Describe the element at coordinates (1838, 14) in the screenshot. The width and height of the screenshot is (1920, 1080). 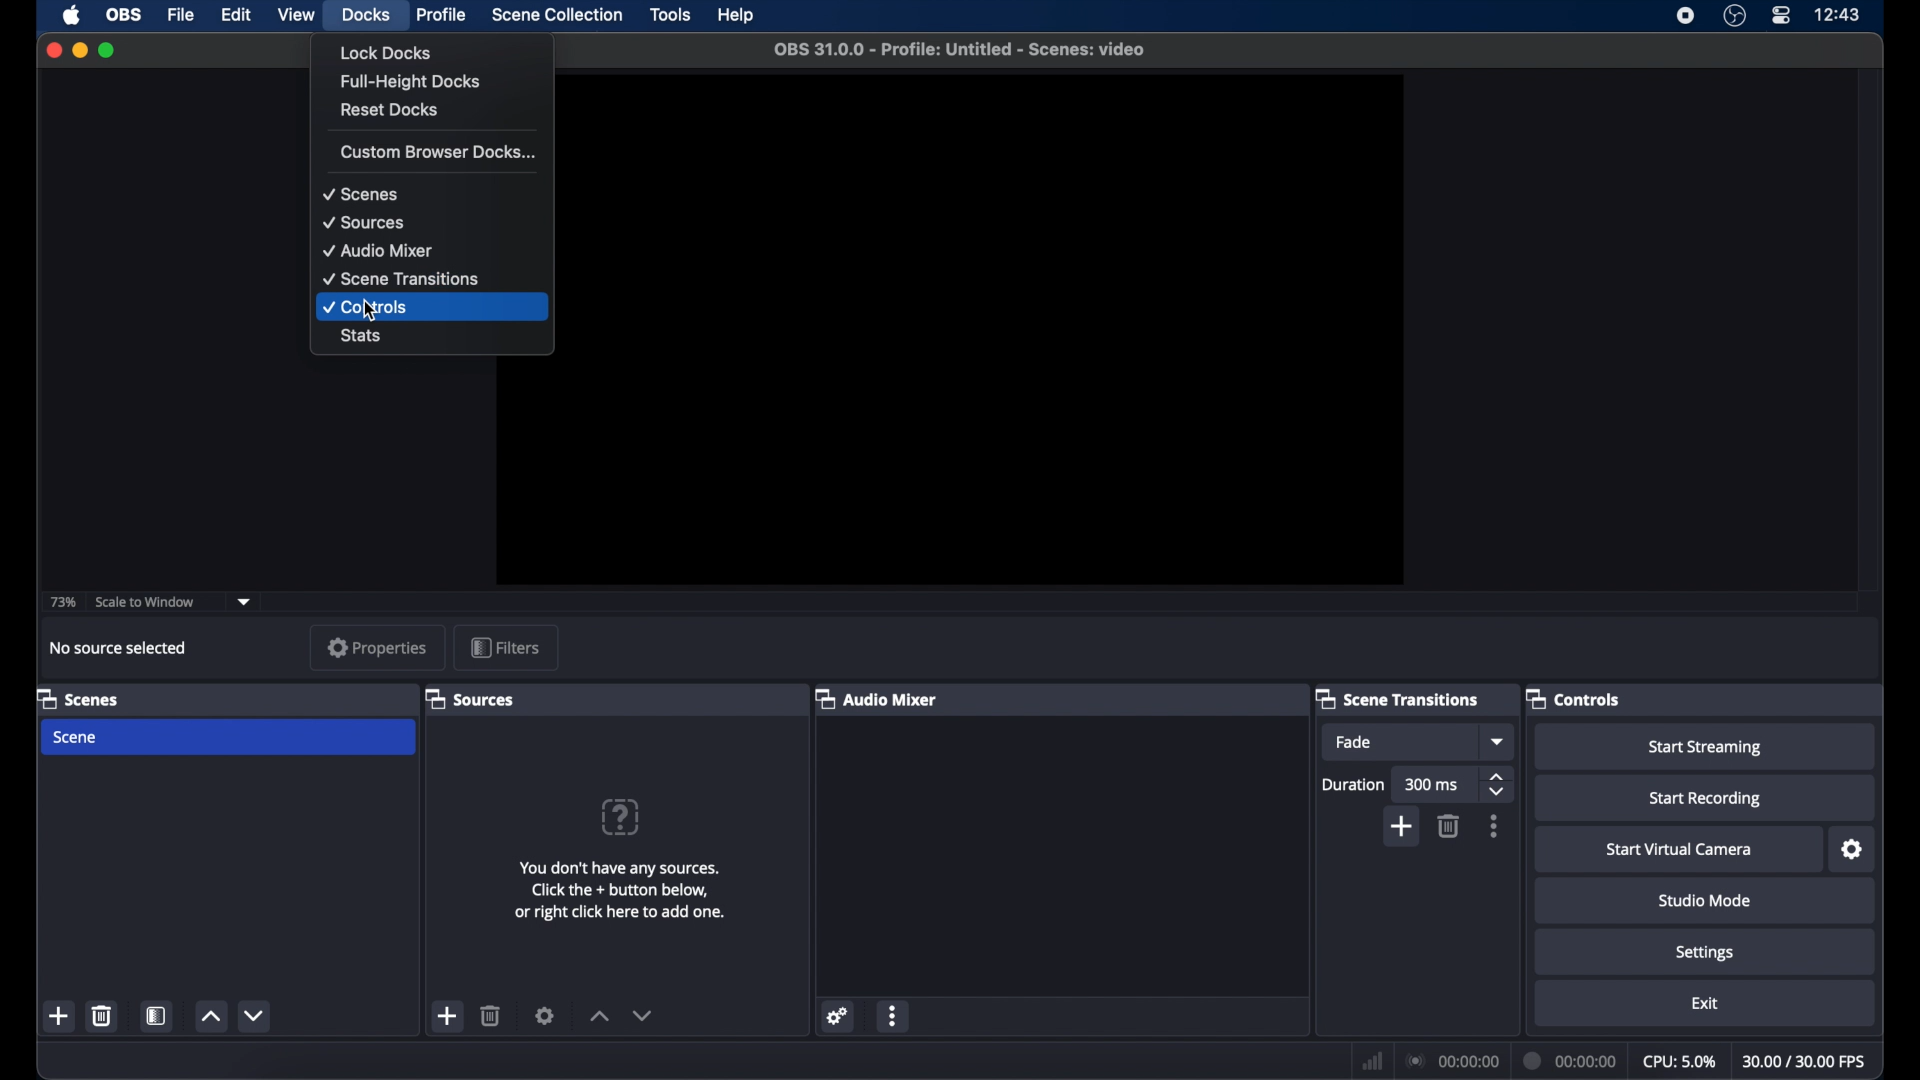
I see `time` at that location.